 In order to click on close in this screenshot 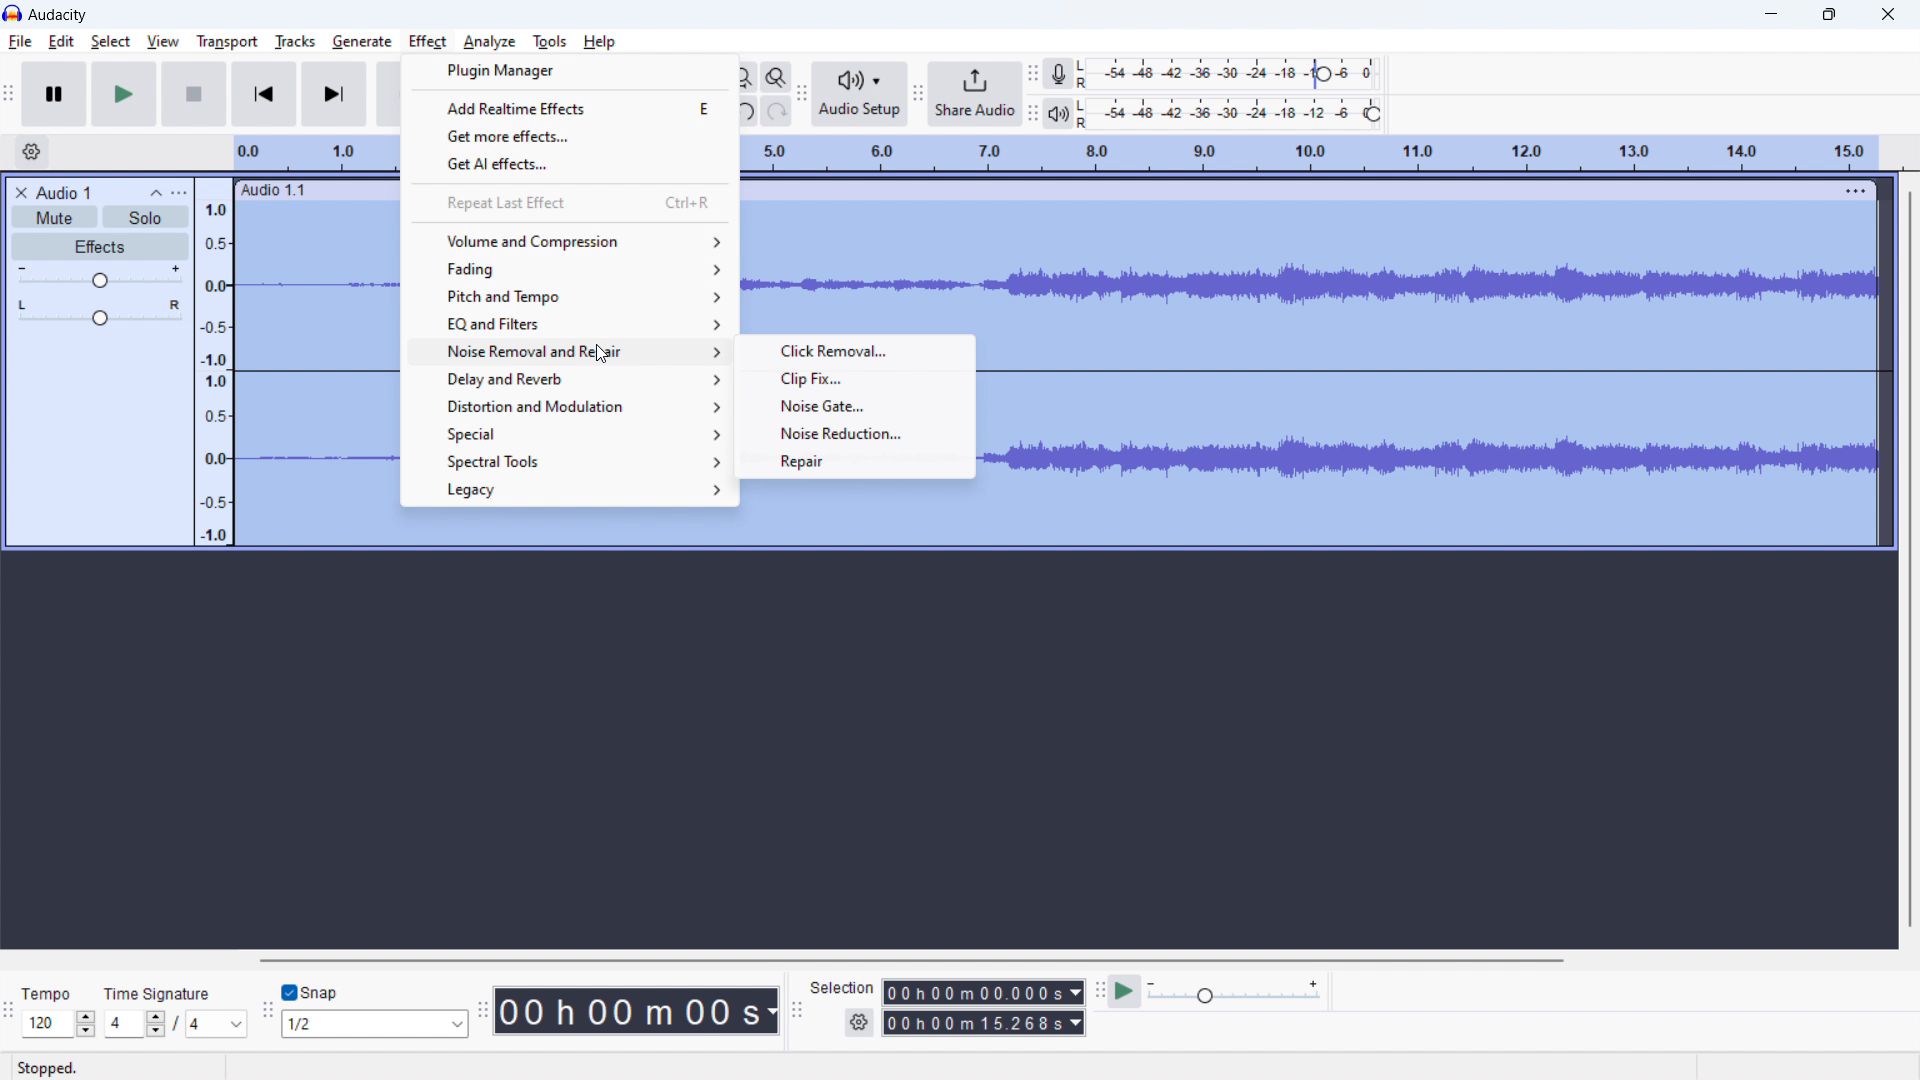, I will do `click(1888, 15)`.